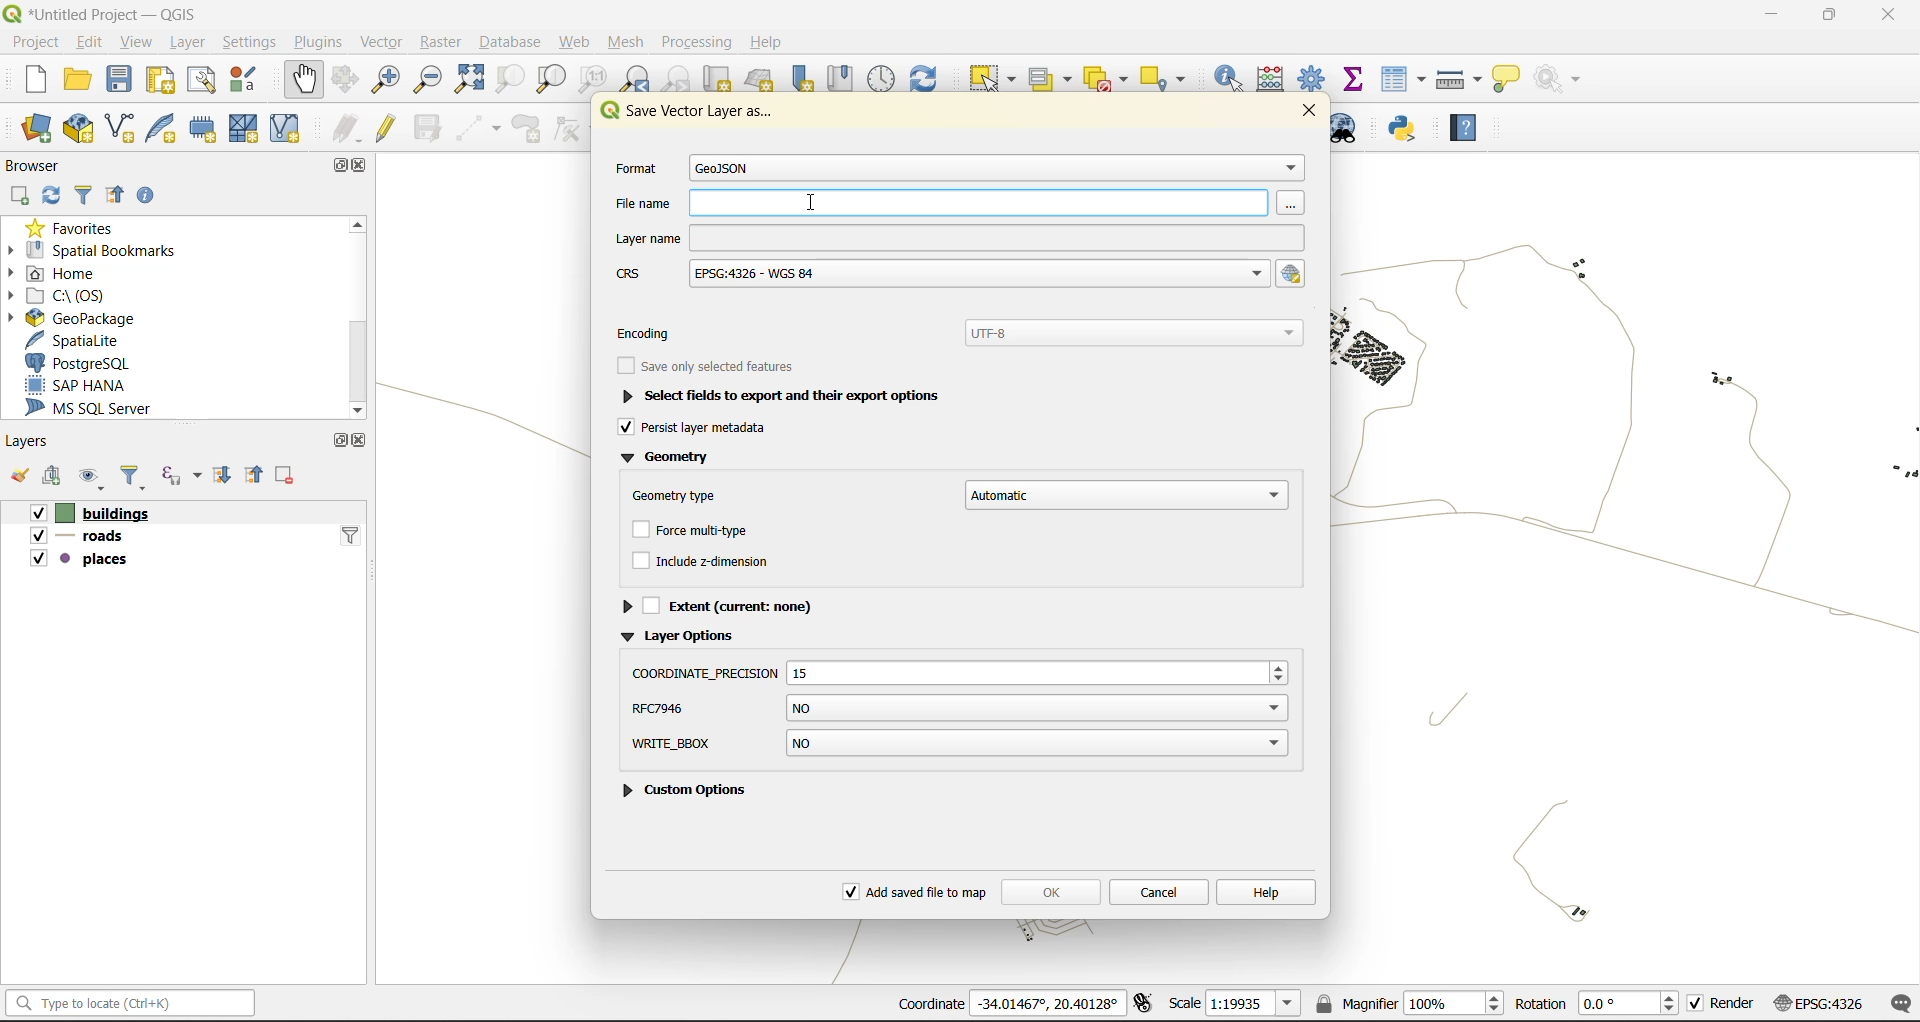  I want to click on plugins, so click(324, 41).